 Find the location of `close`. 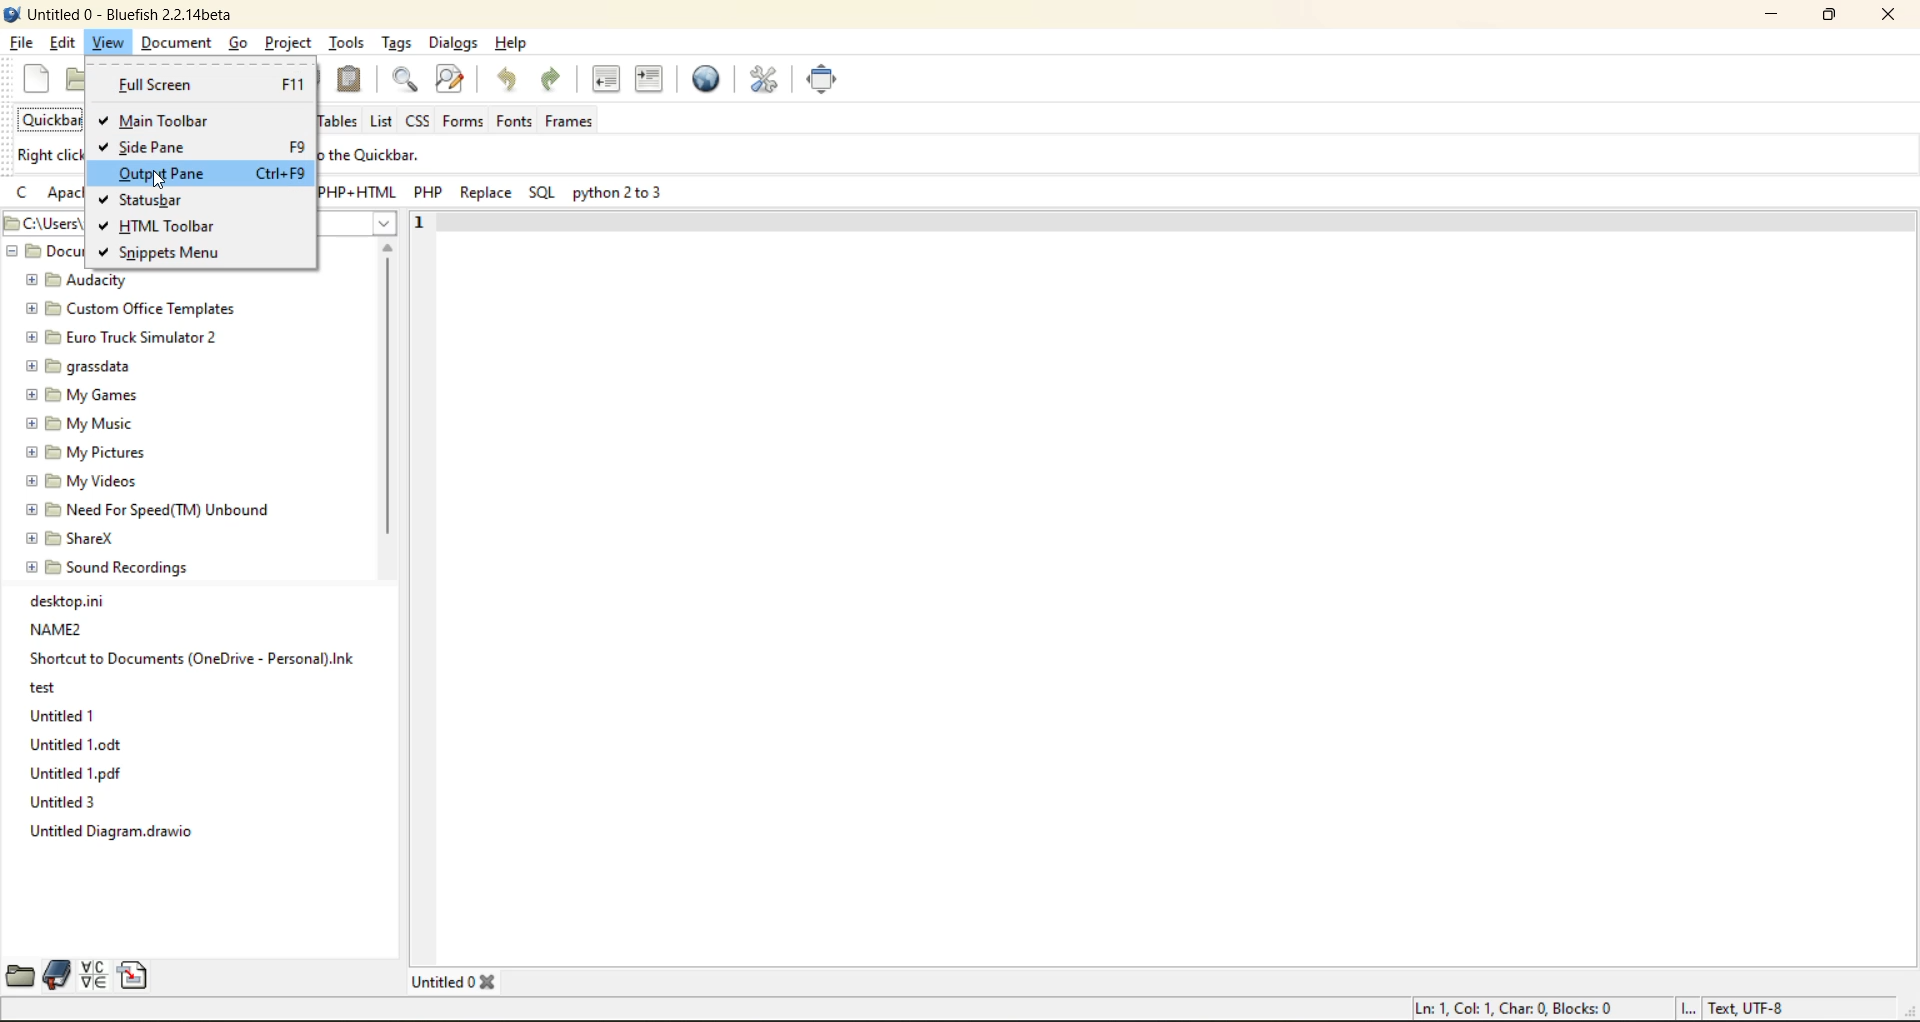

close is located at coordinates (1891, 16).